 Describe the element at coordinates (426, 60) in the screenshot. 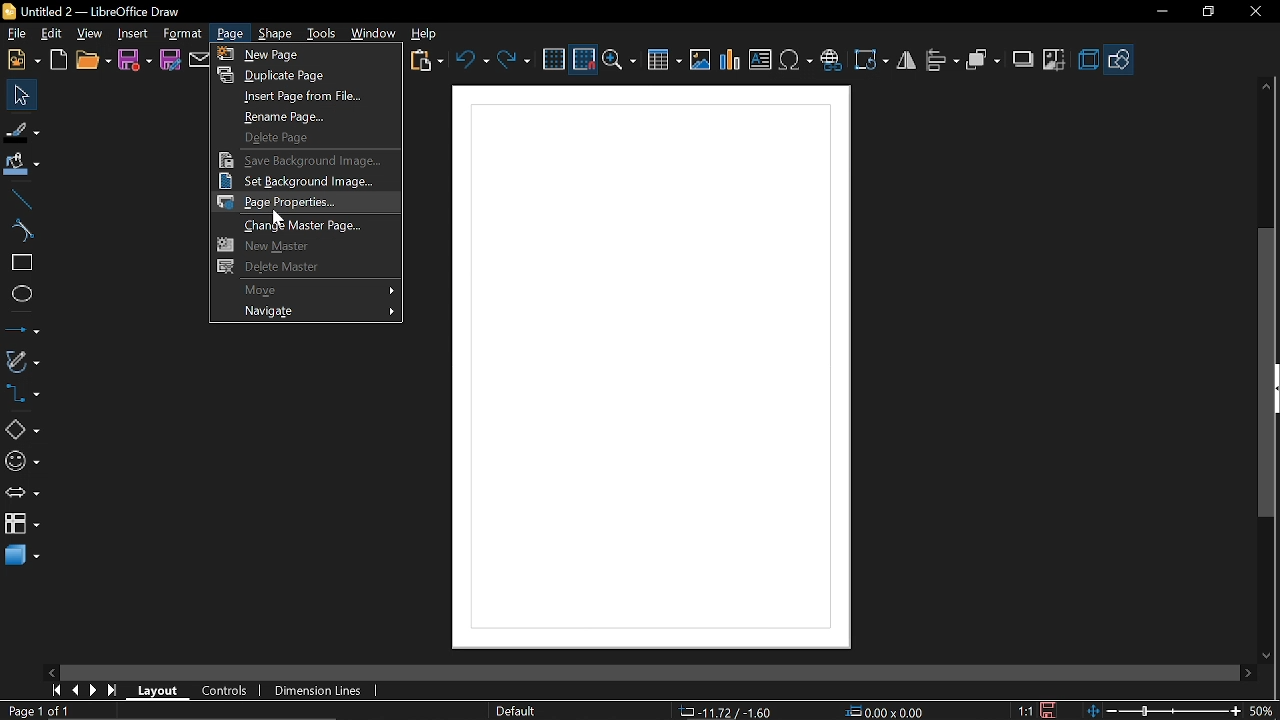

I see `Paste` at that location.